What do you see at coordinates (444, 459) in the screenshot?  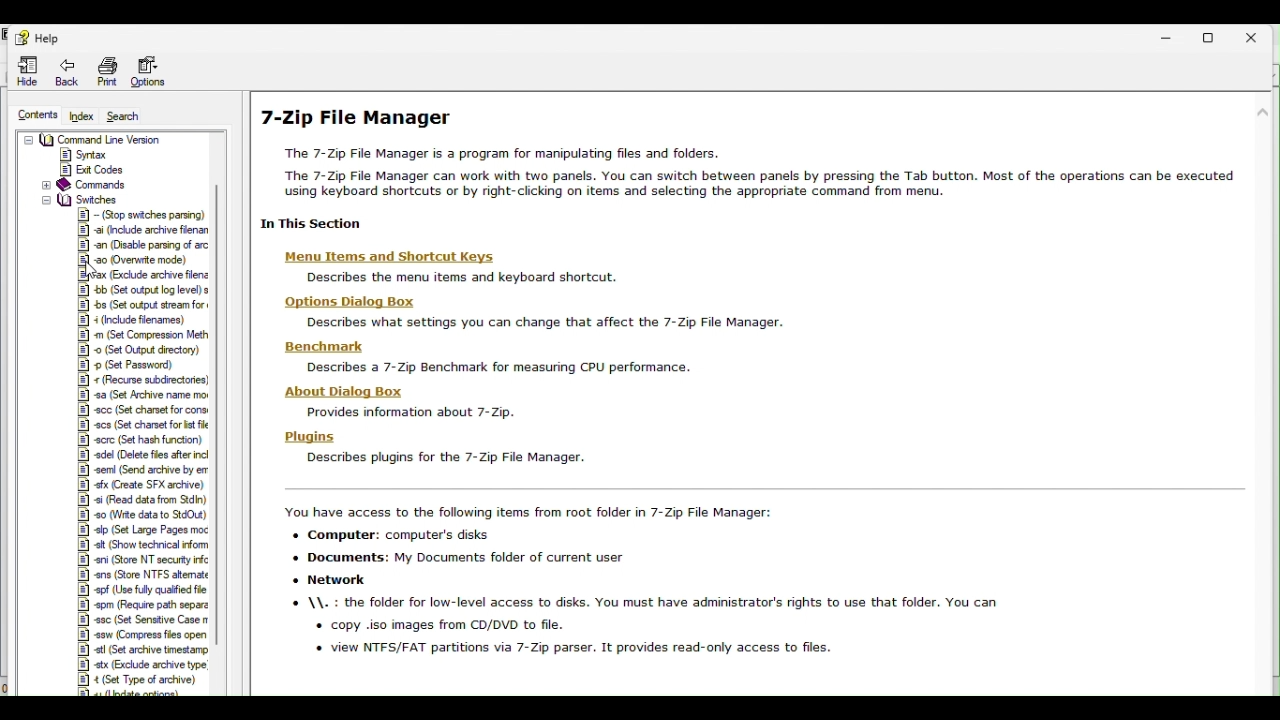 I see `Describes plugins for the 7-Zip File Manager.` at bounding box center [444, 459].